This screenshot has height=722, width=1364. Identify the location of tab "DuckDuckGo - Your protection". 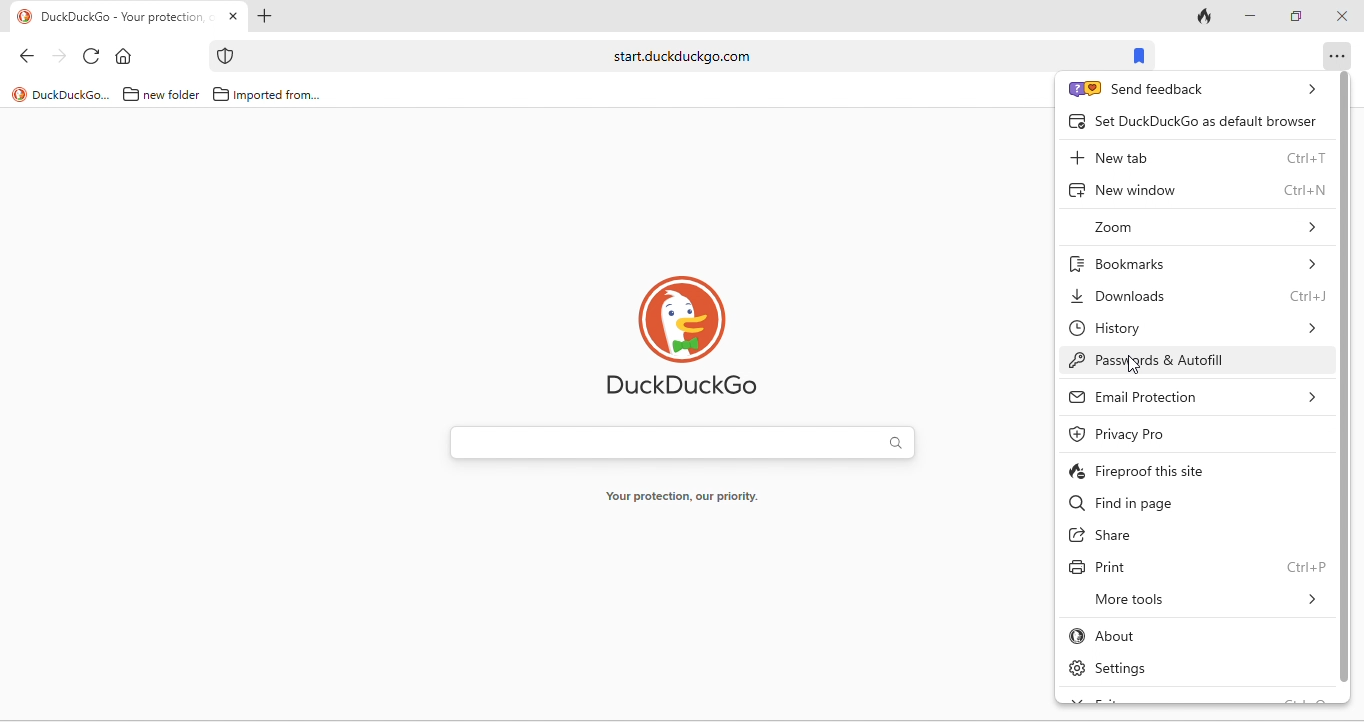
(129, 17).